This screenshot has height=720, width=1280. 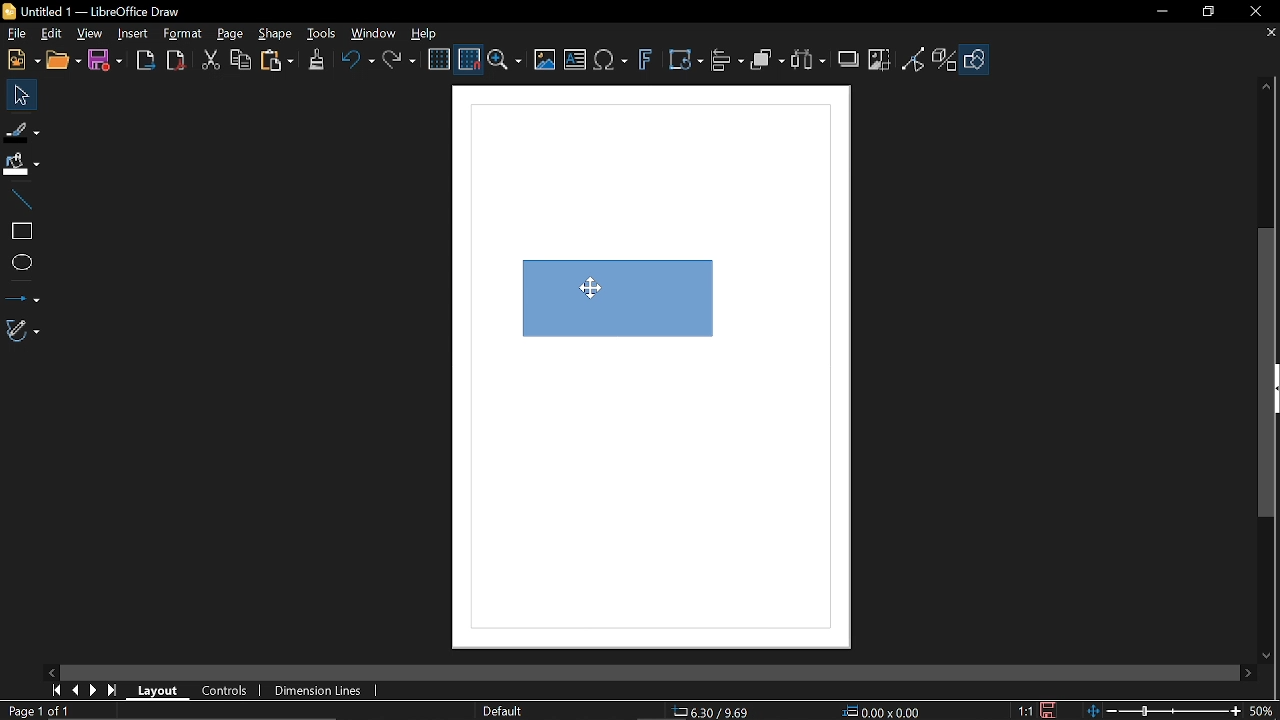 I want to click on Toggle , so click(x=914, y=61).